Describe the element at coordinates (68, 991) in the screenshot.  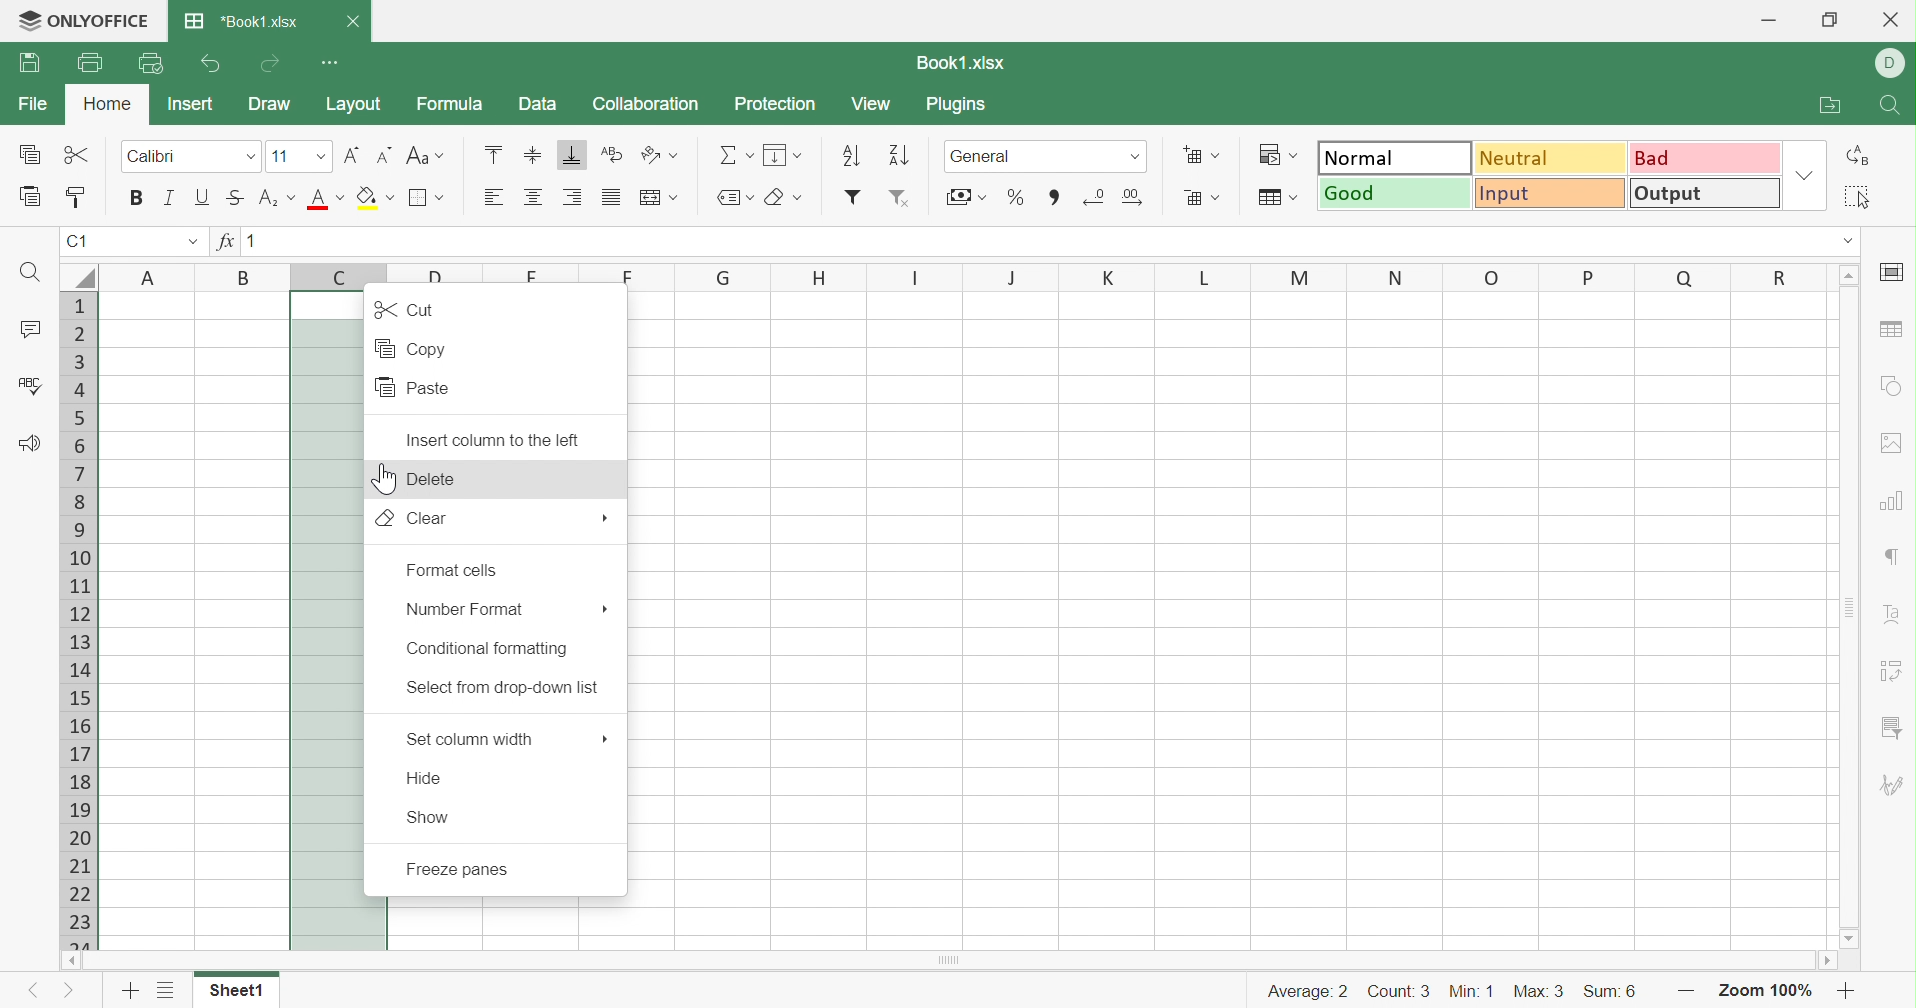
I see `Next` at that location.